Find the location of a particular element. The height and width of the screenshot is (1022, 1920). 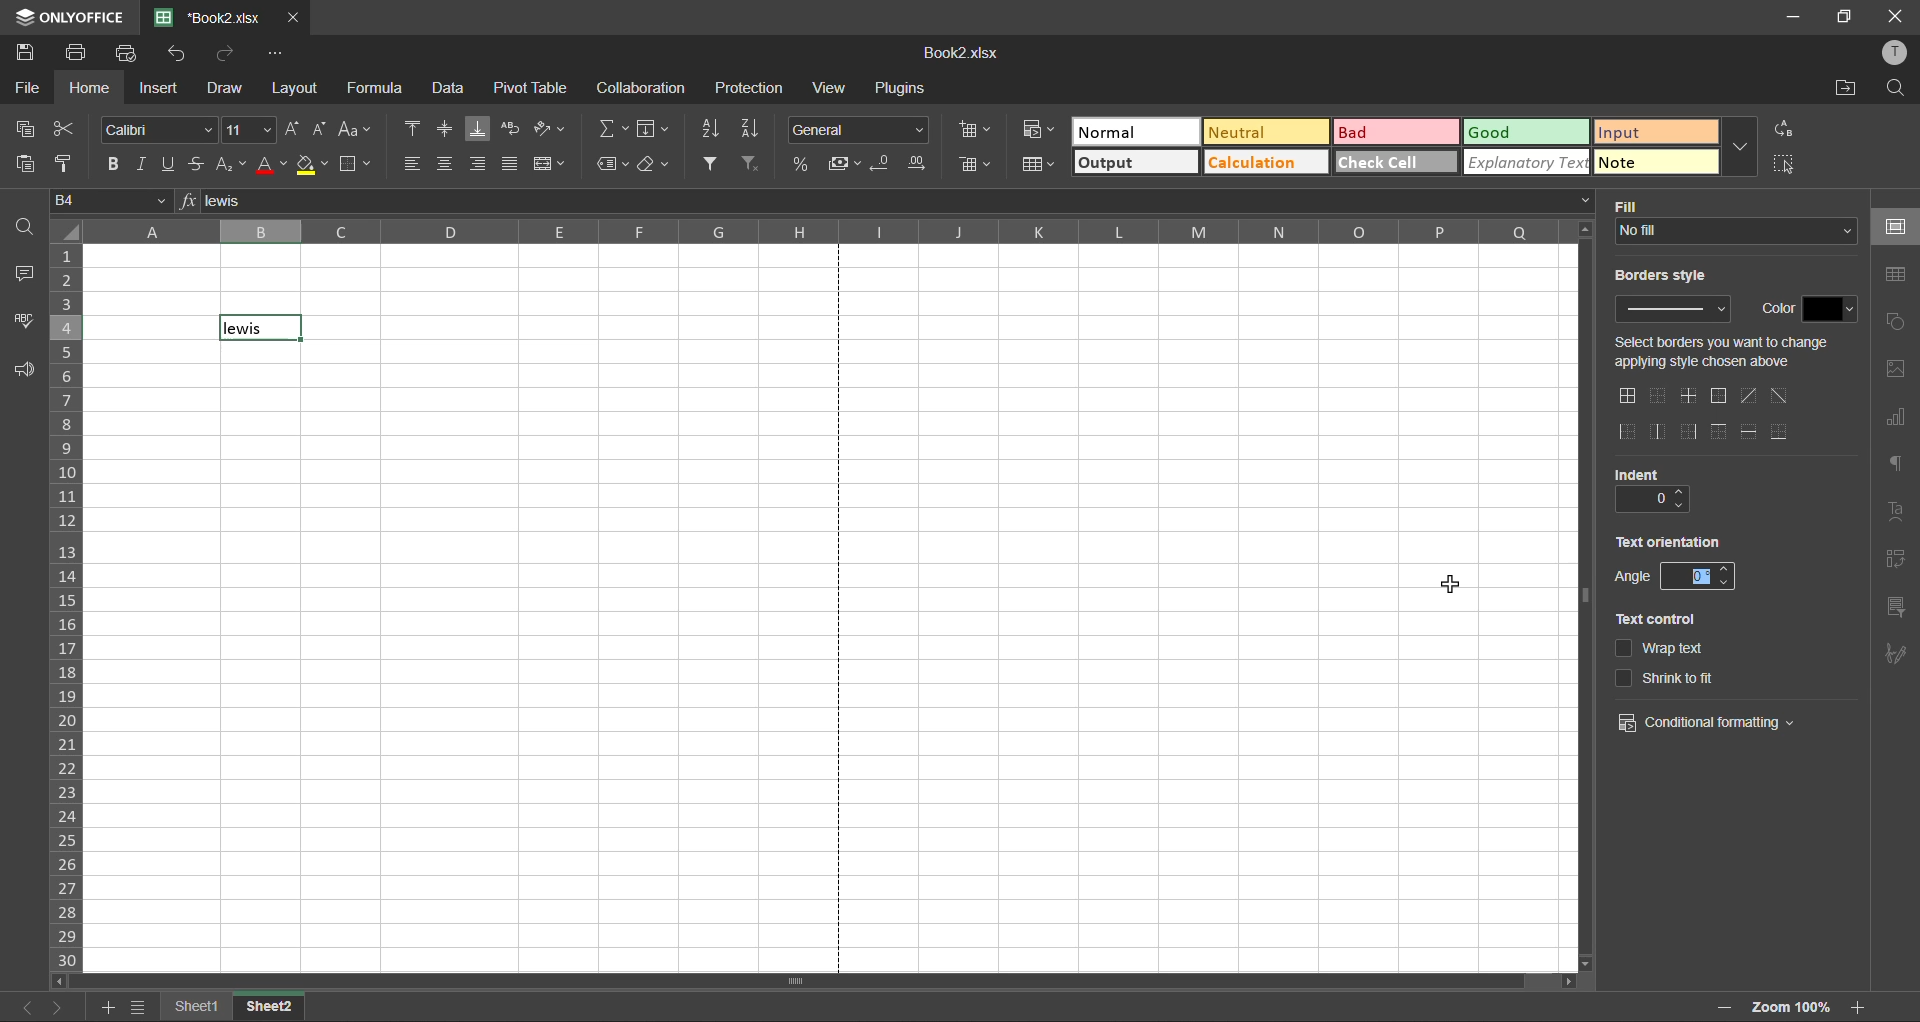

increase decimal is located at coordinates (916, 164).